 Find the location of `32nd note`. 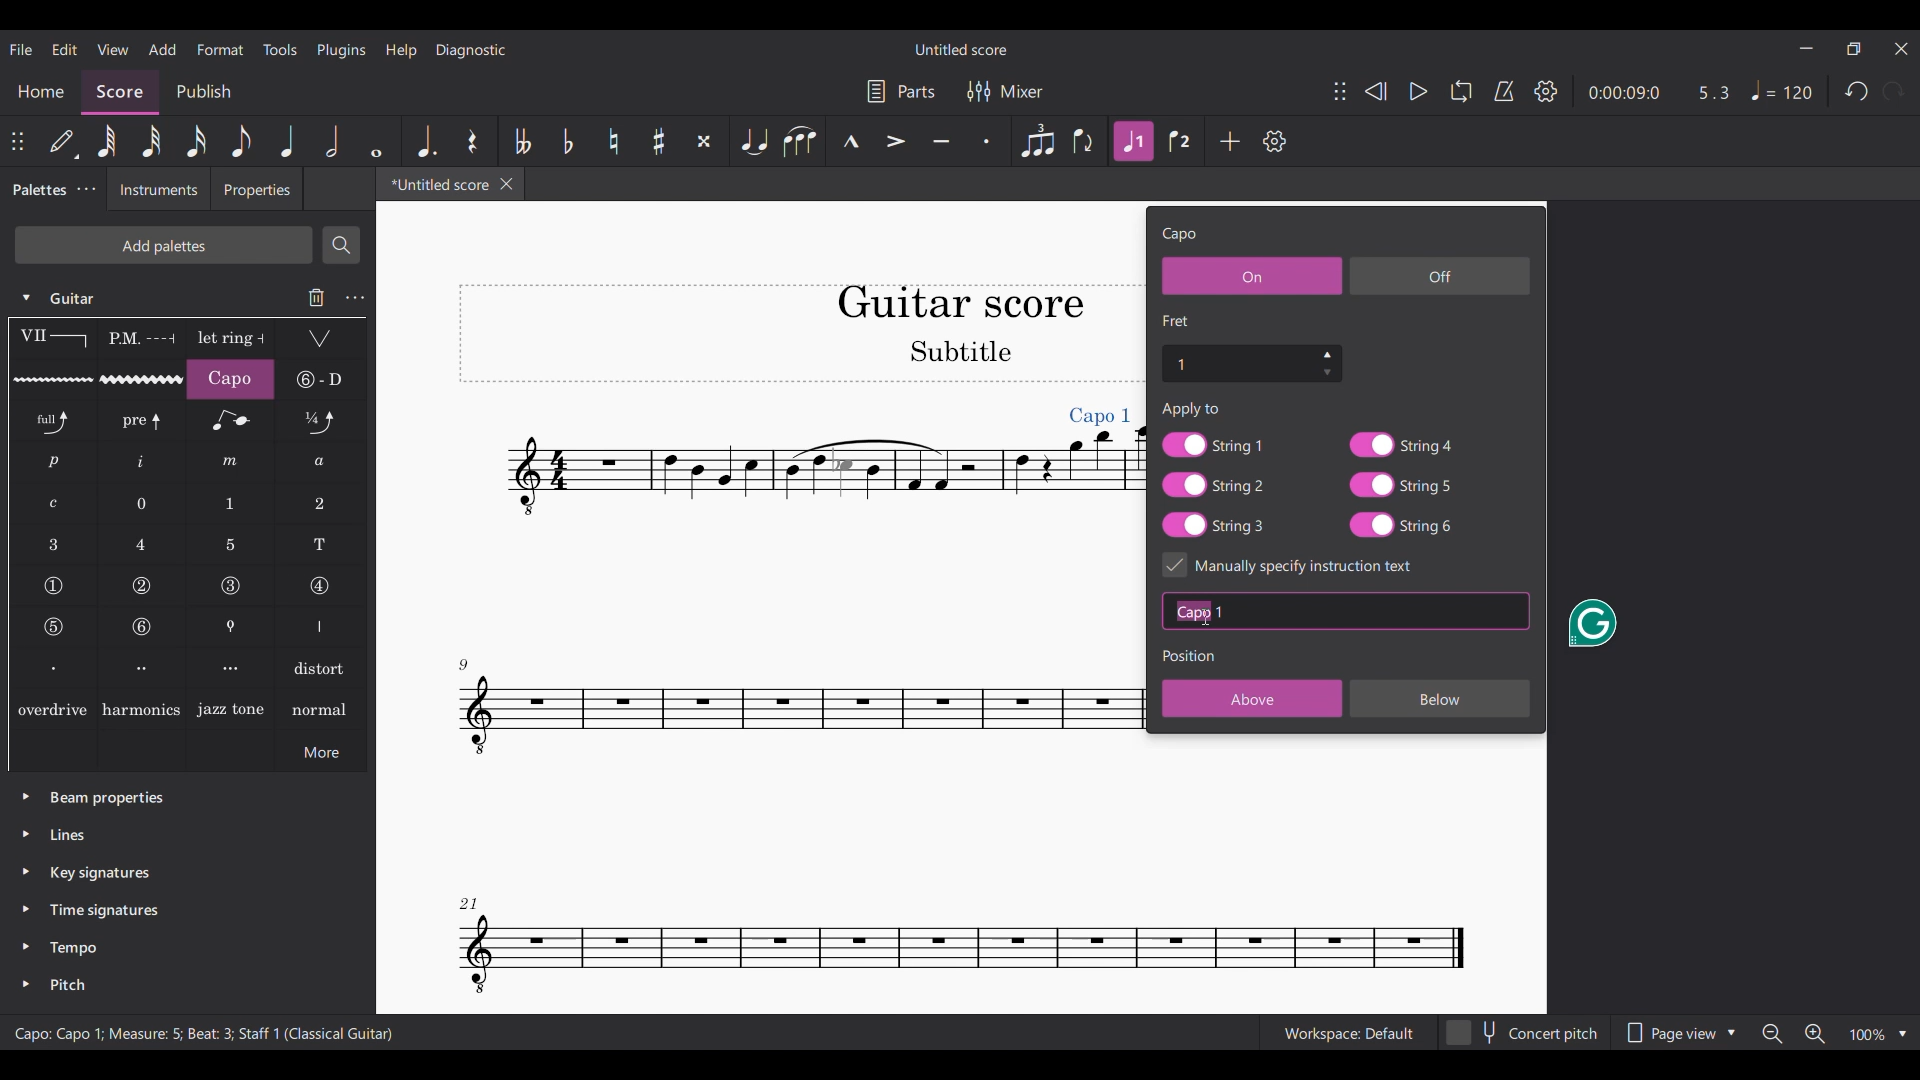

32nd note is located at coordinates (151, 141).